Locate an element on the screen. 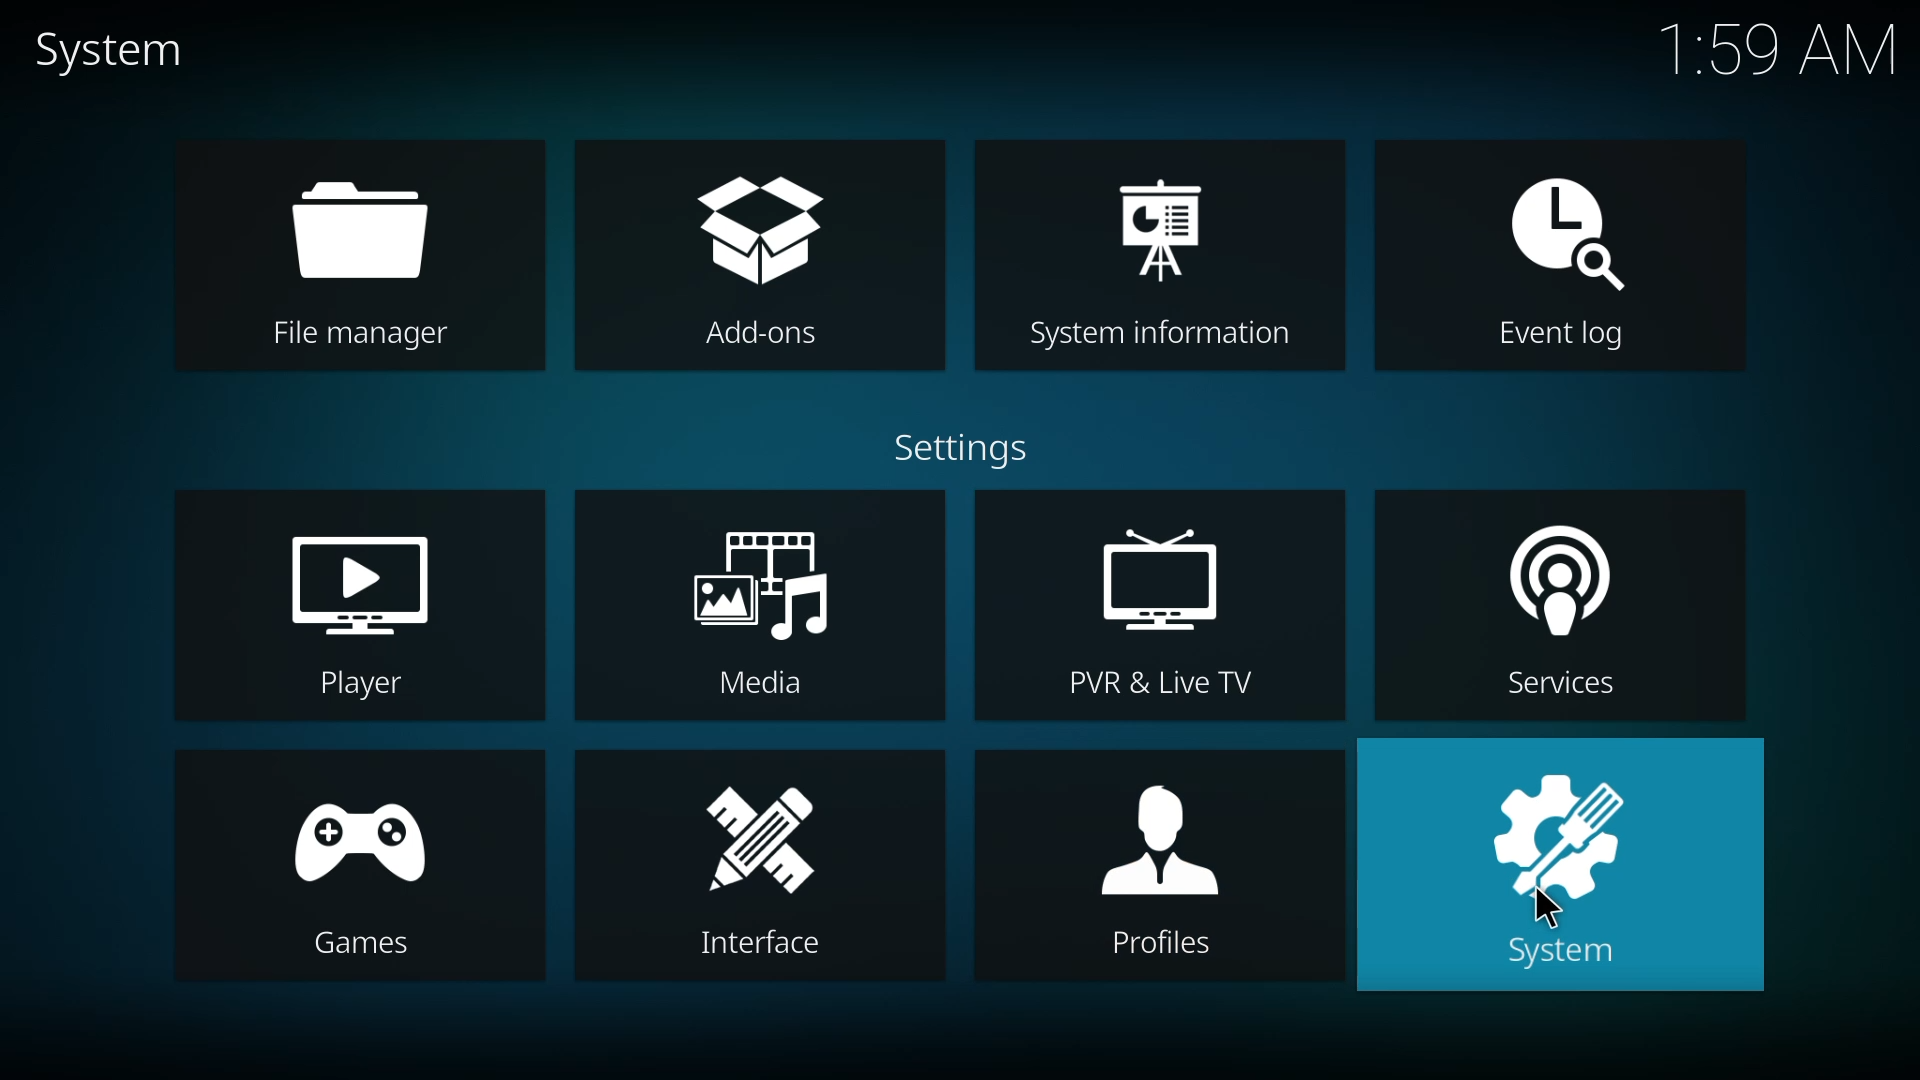 The image size is (1920, 1080). system is located at coordinates (120, 49).